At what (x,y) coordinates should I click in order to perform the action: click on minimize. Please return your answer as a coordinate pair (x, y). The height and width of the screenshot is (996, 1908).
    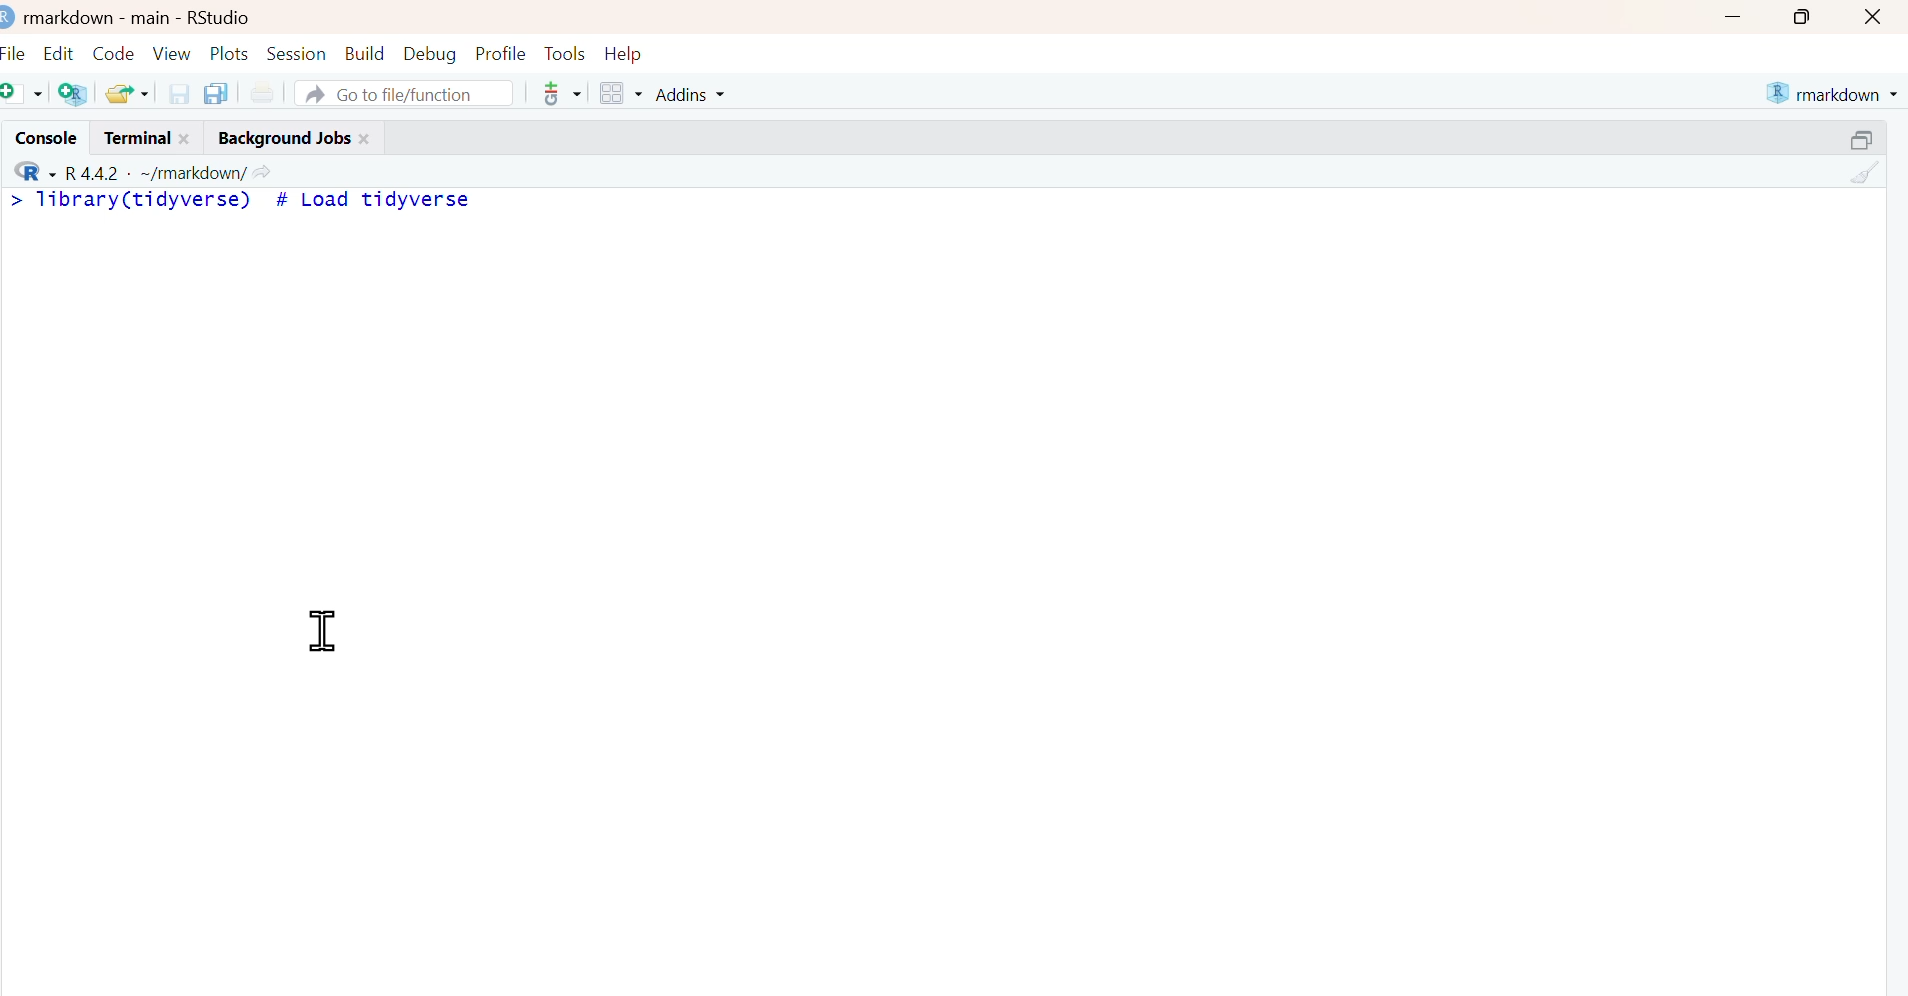
    Looking at the image, I should click on (1732, 16).